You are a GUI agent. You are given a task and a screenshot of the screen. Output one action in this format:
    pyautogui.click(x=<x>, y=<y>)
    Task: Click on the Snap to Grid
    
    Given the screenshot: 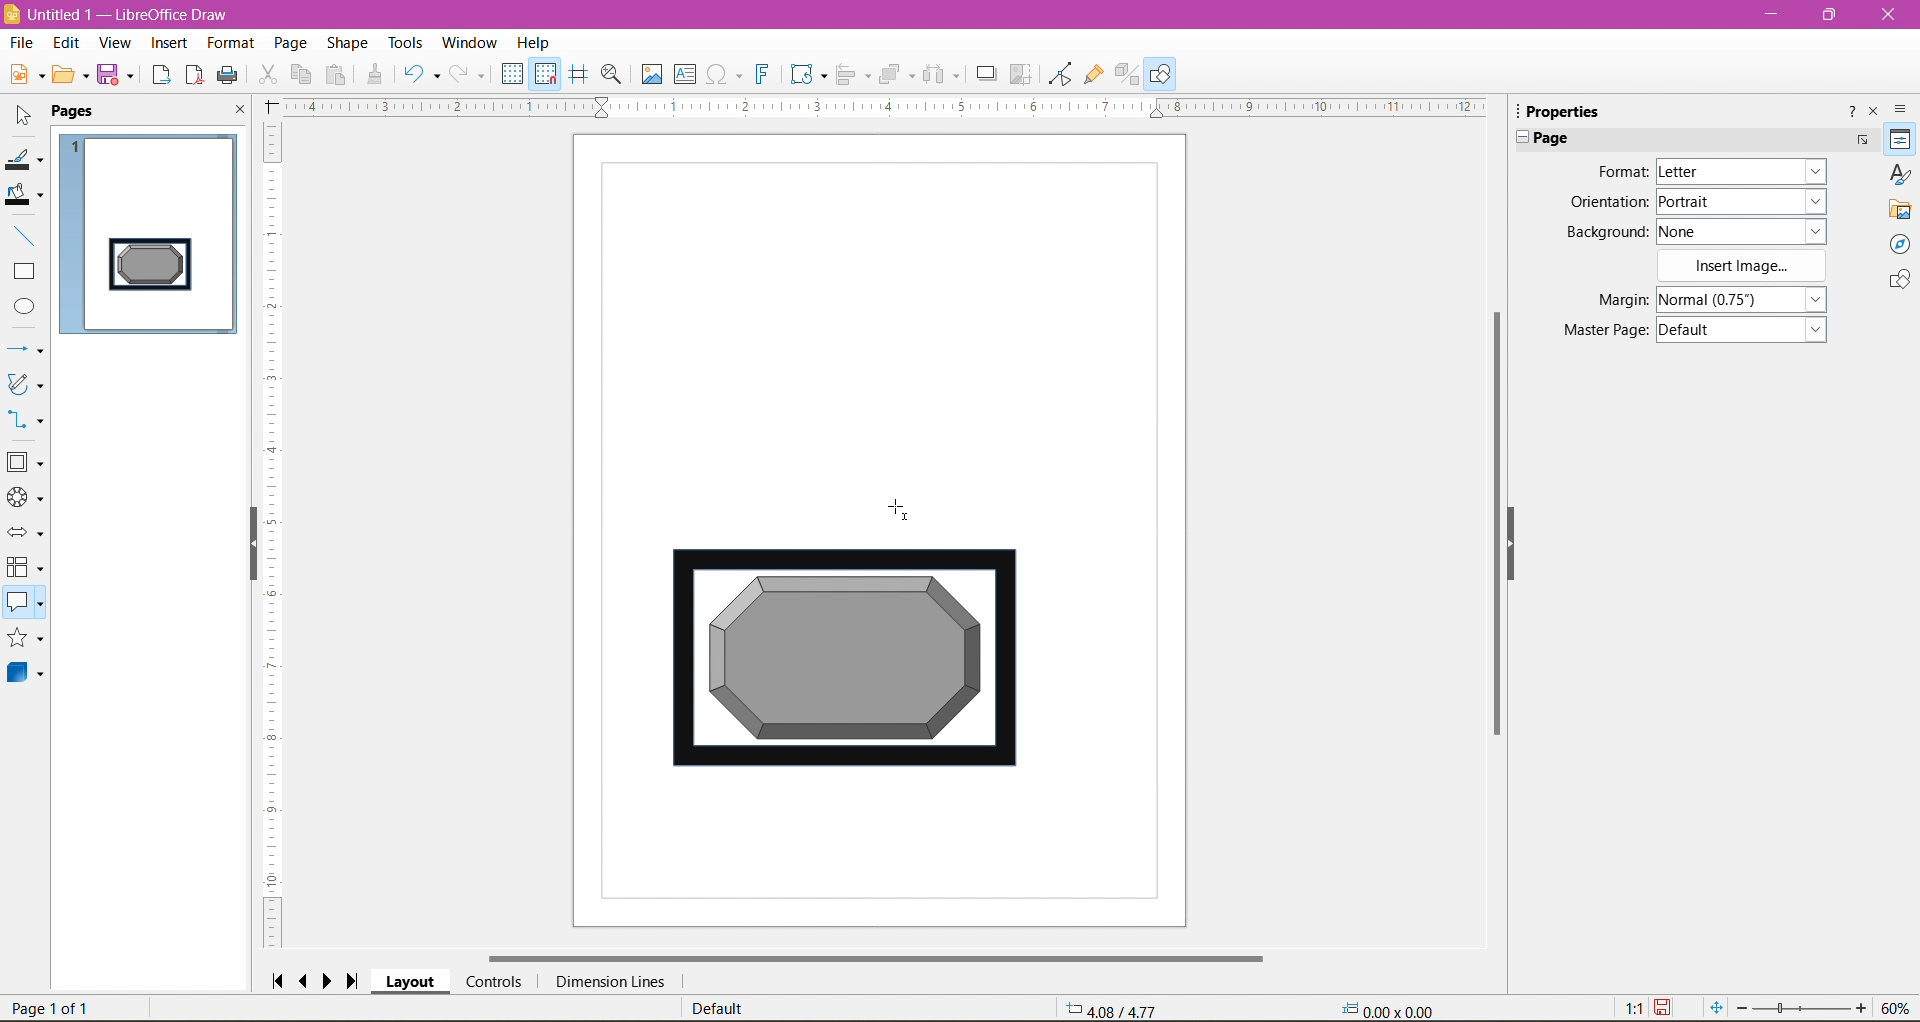 What is the action you would take?
    pyautogui.click(x=546, y=75)
    